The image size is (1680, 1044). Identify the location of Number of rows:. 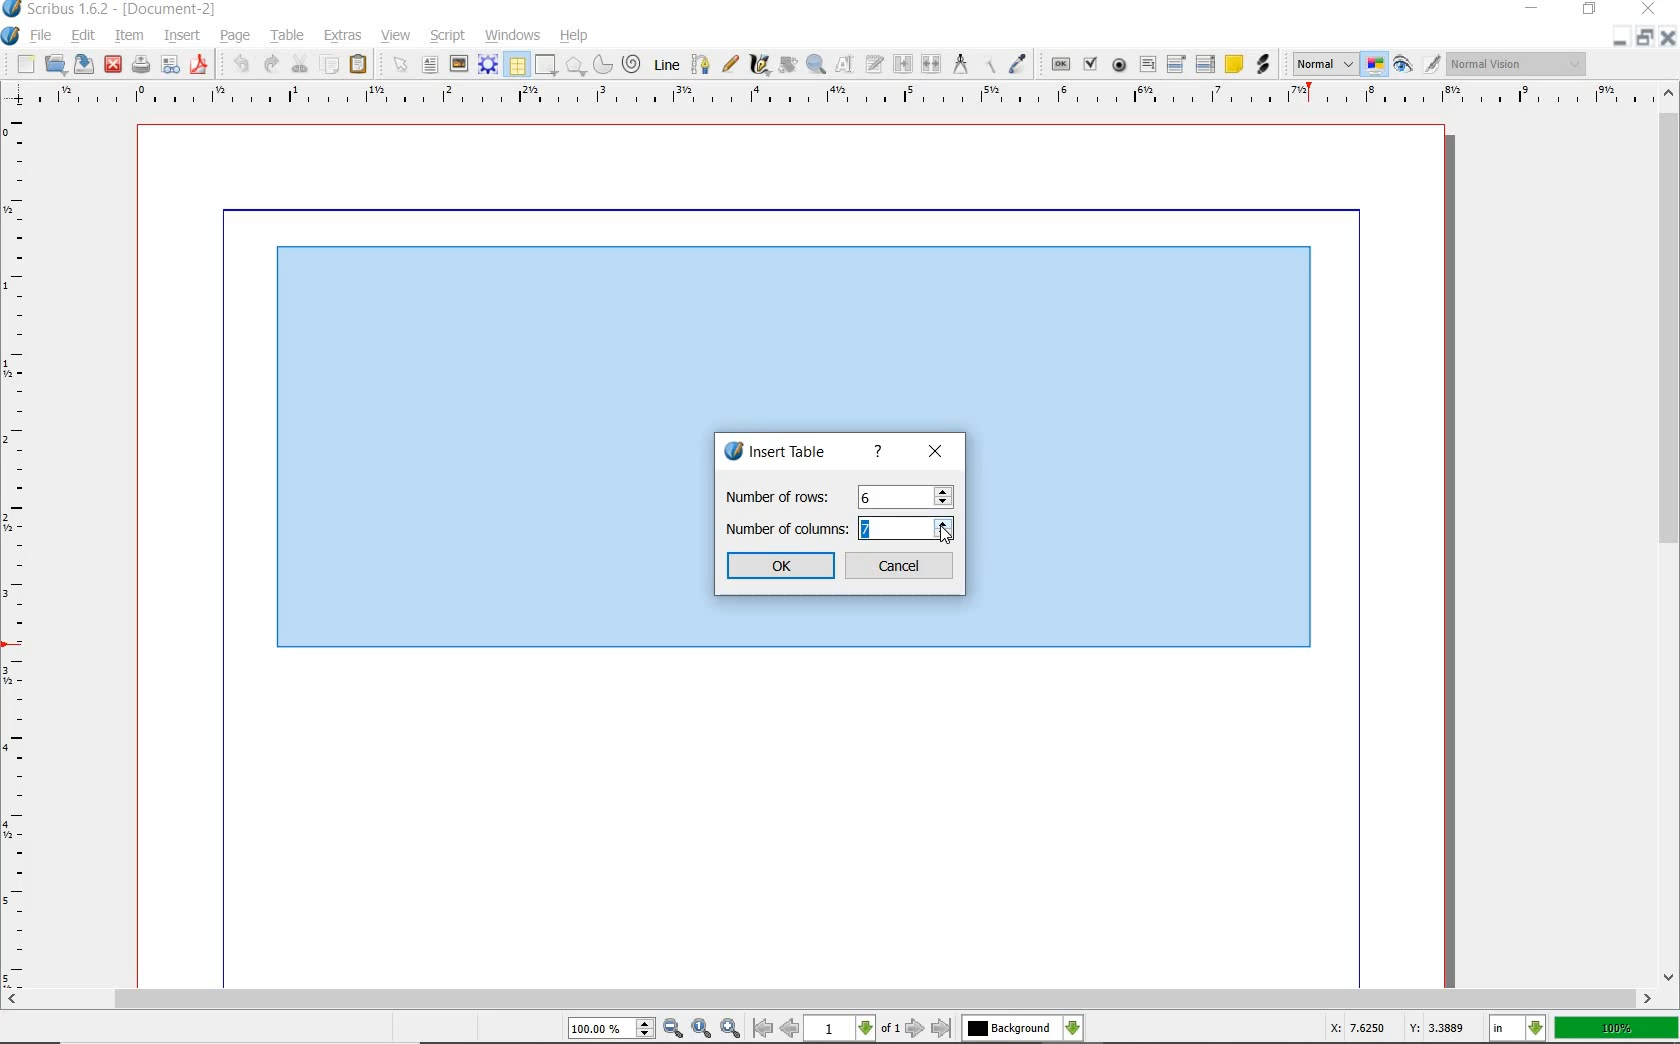
(786, 495).